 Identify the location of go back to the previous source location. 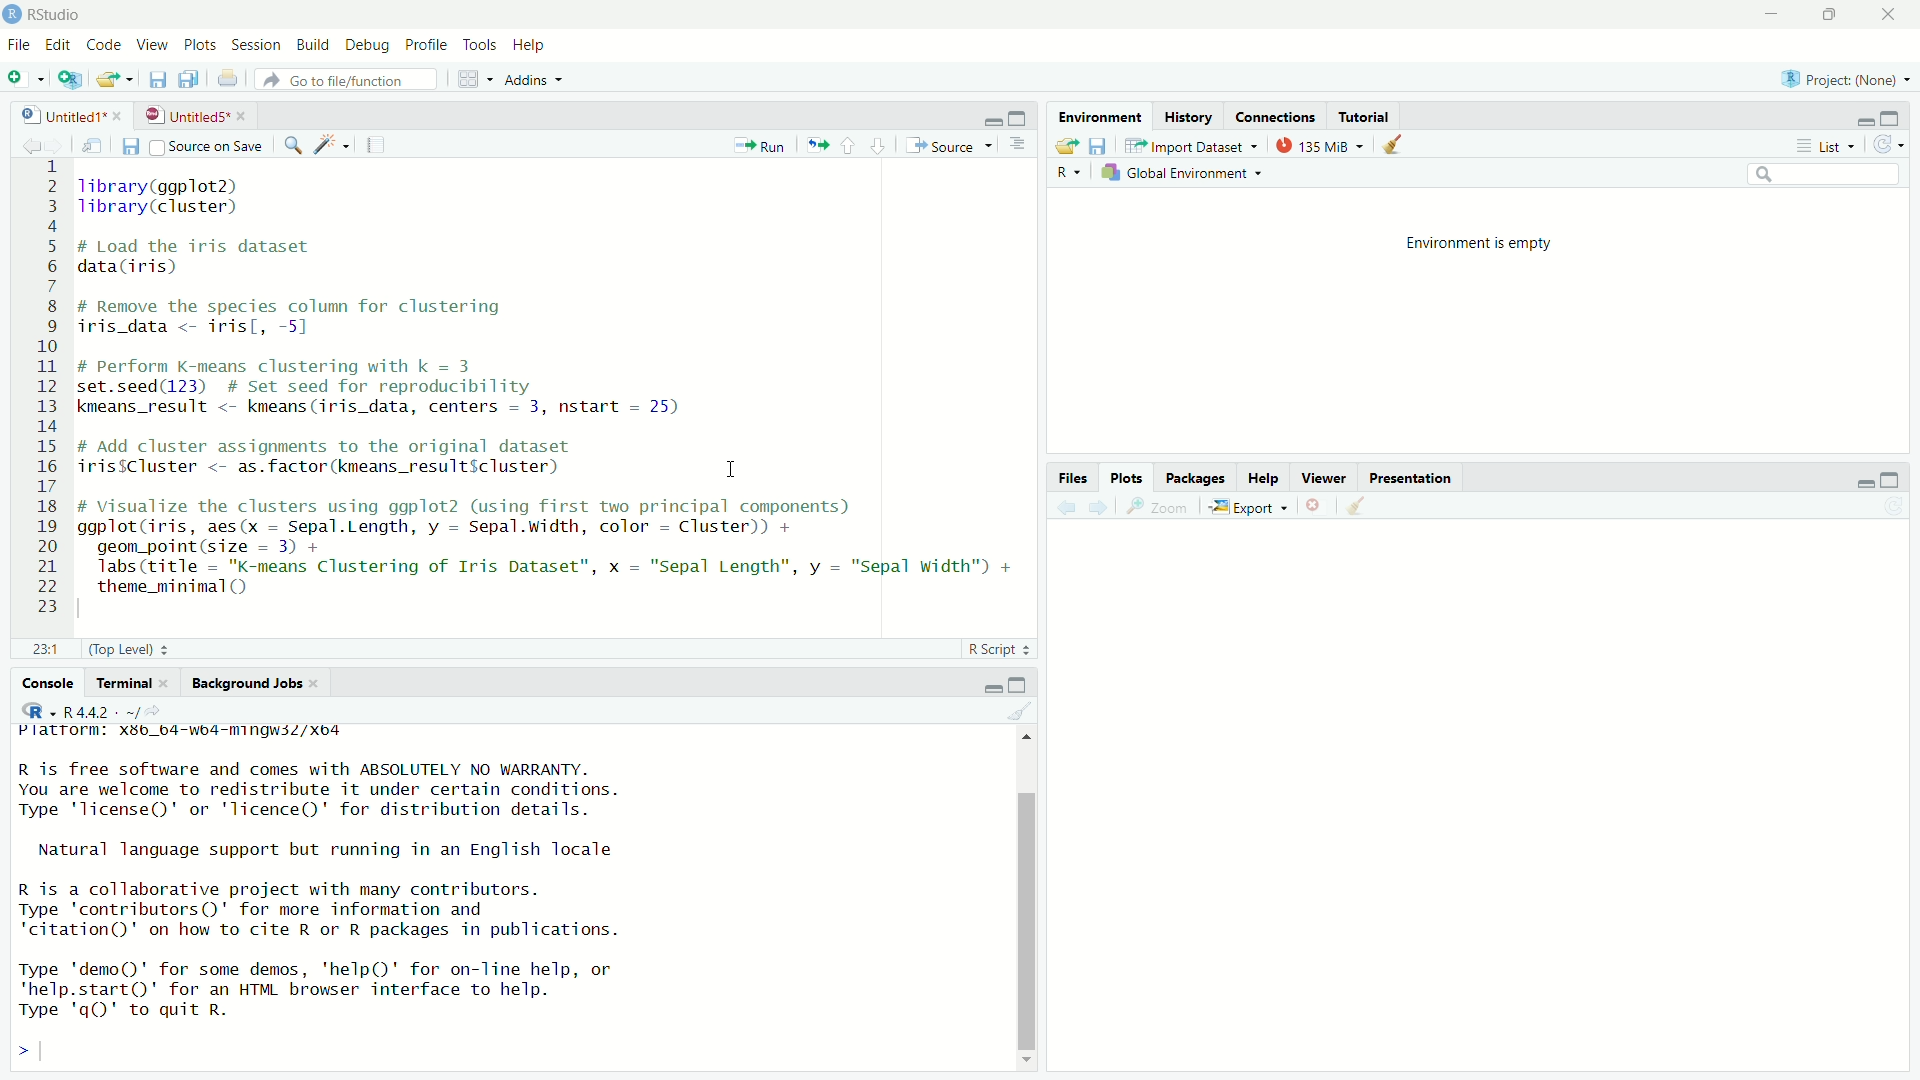
(20, 143).